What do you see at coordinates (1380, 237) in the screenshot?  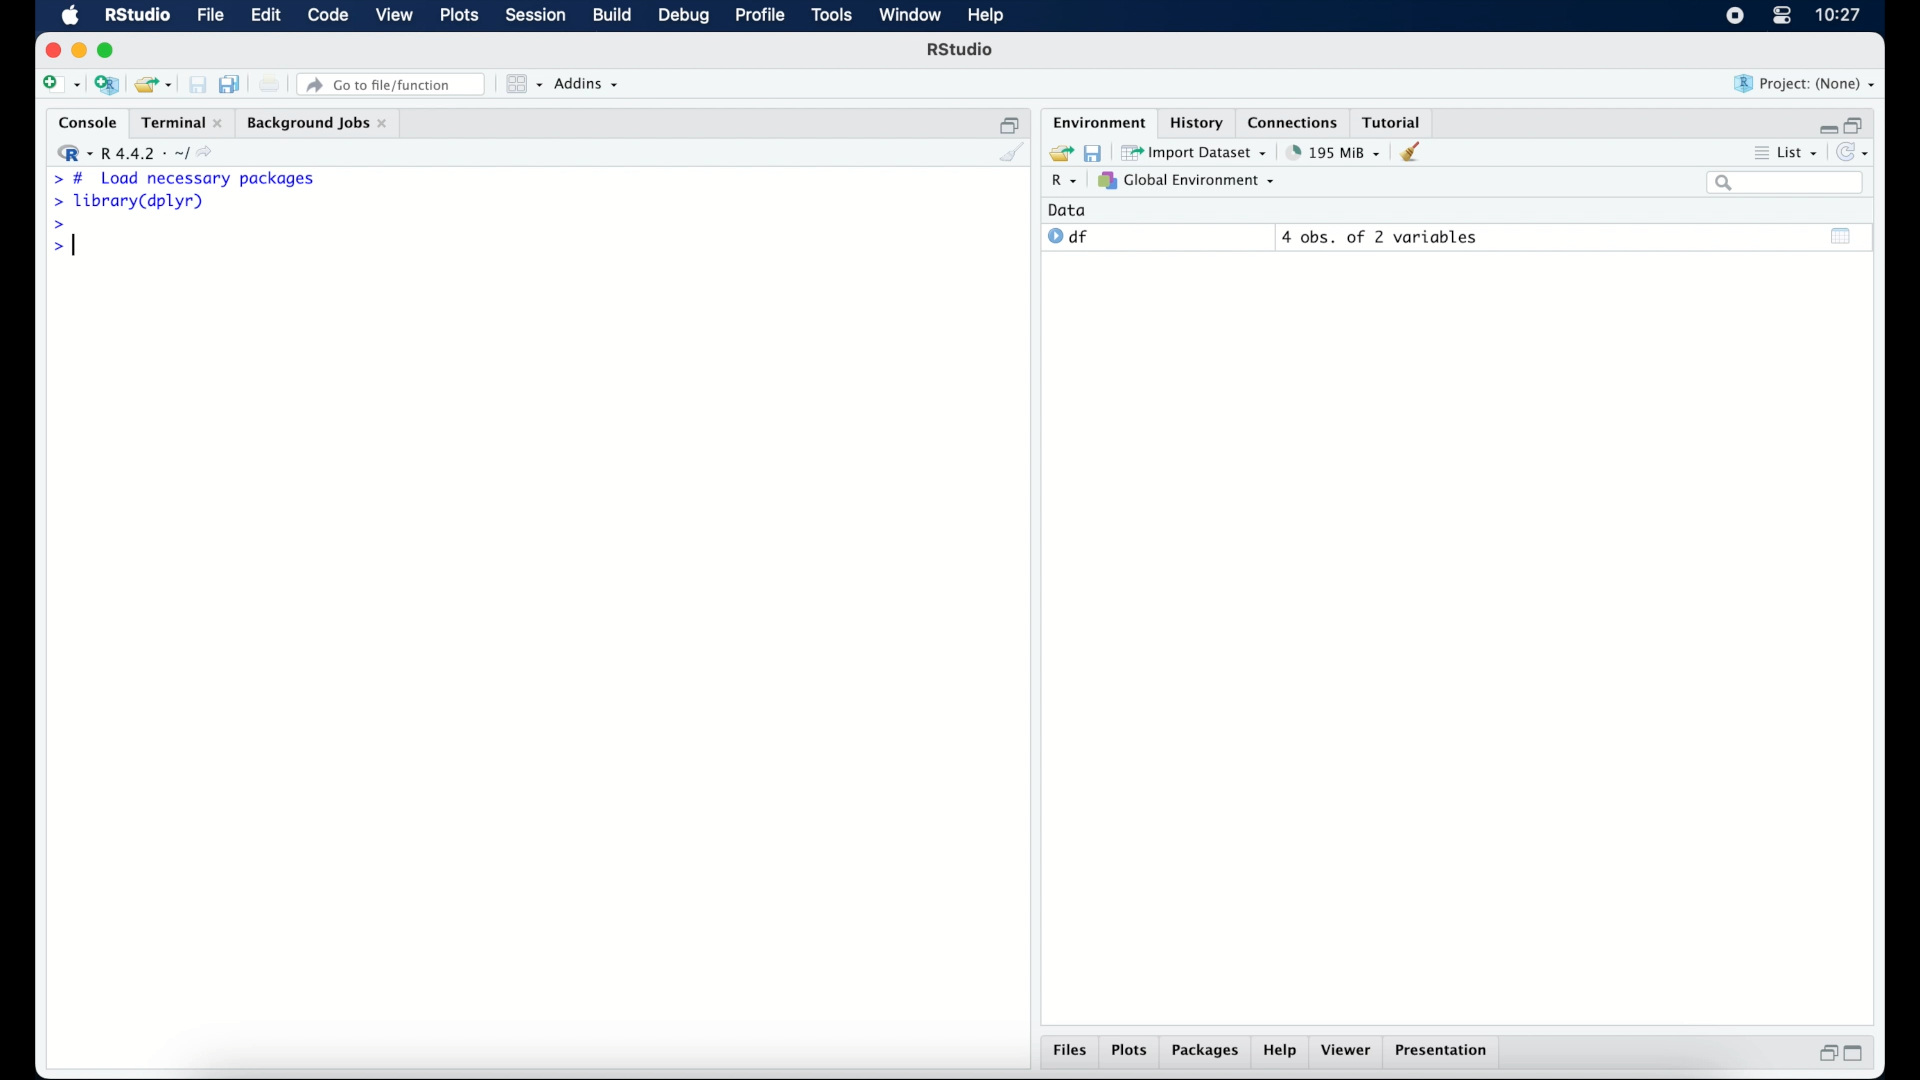 I see `4 obs, of 2 variables` at bounding box center [1380, 237].